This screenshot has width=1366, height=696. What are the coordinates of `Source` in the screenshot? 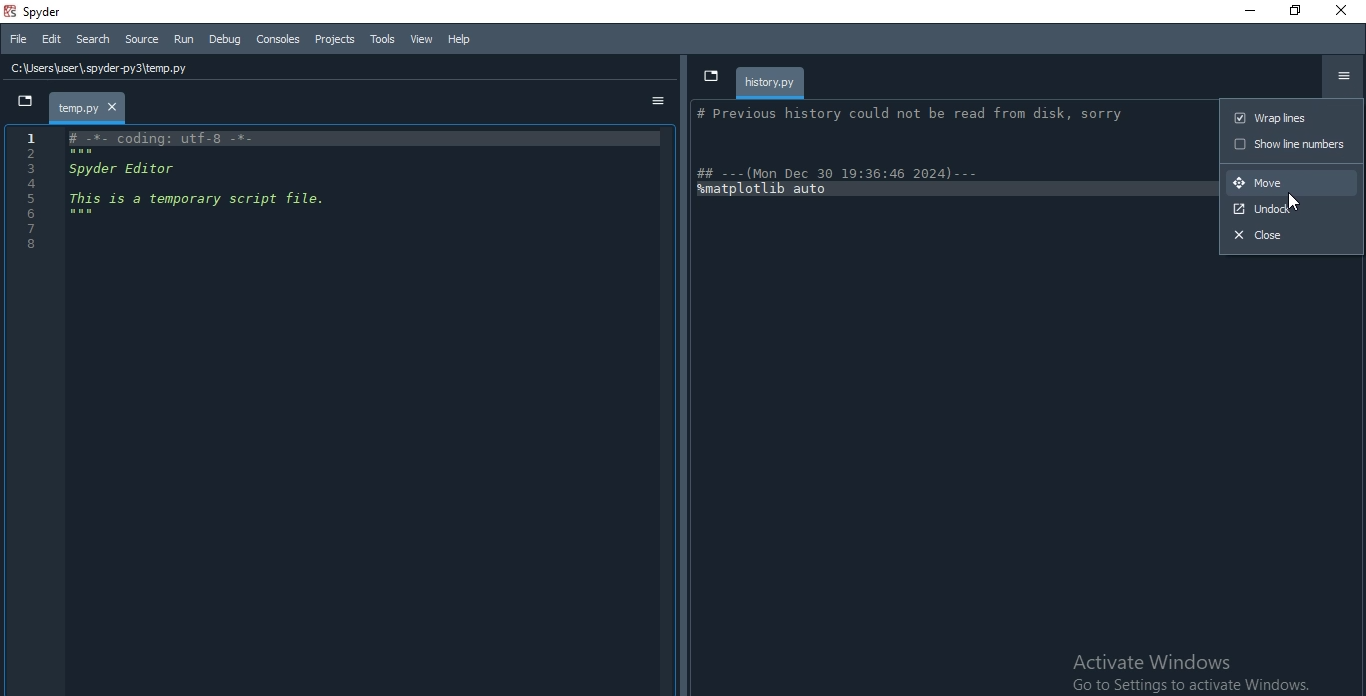 It's located at (143, 39).